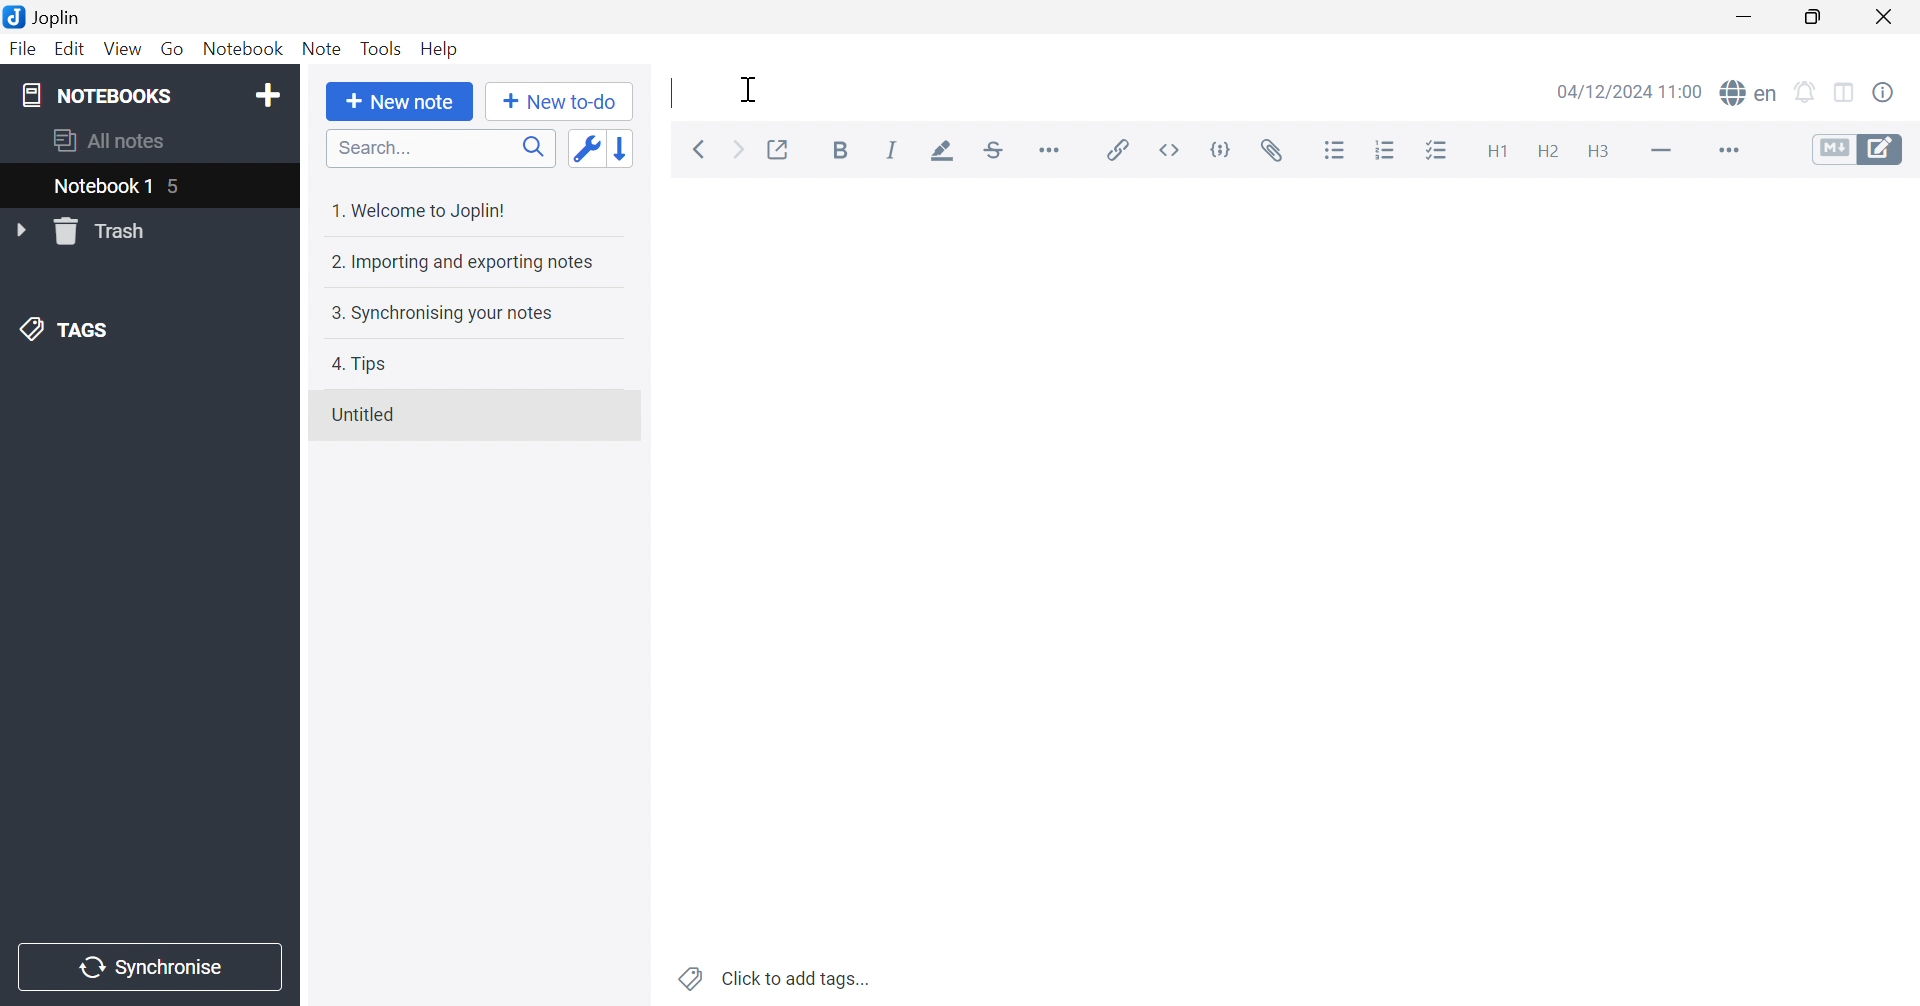 This screenshot has height=1006, width=1920. What do you see at coordinates (107, 232) in the screenshot?
I see `Trash` at bounding box center [107, 232].